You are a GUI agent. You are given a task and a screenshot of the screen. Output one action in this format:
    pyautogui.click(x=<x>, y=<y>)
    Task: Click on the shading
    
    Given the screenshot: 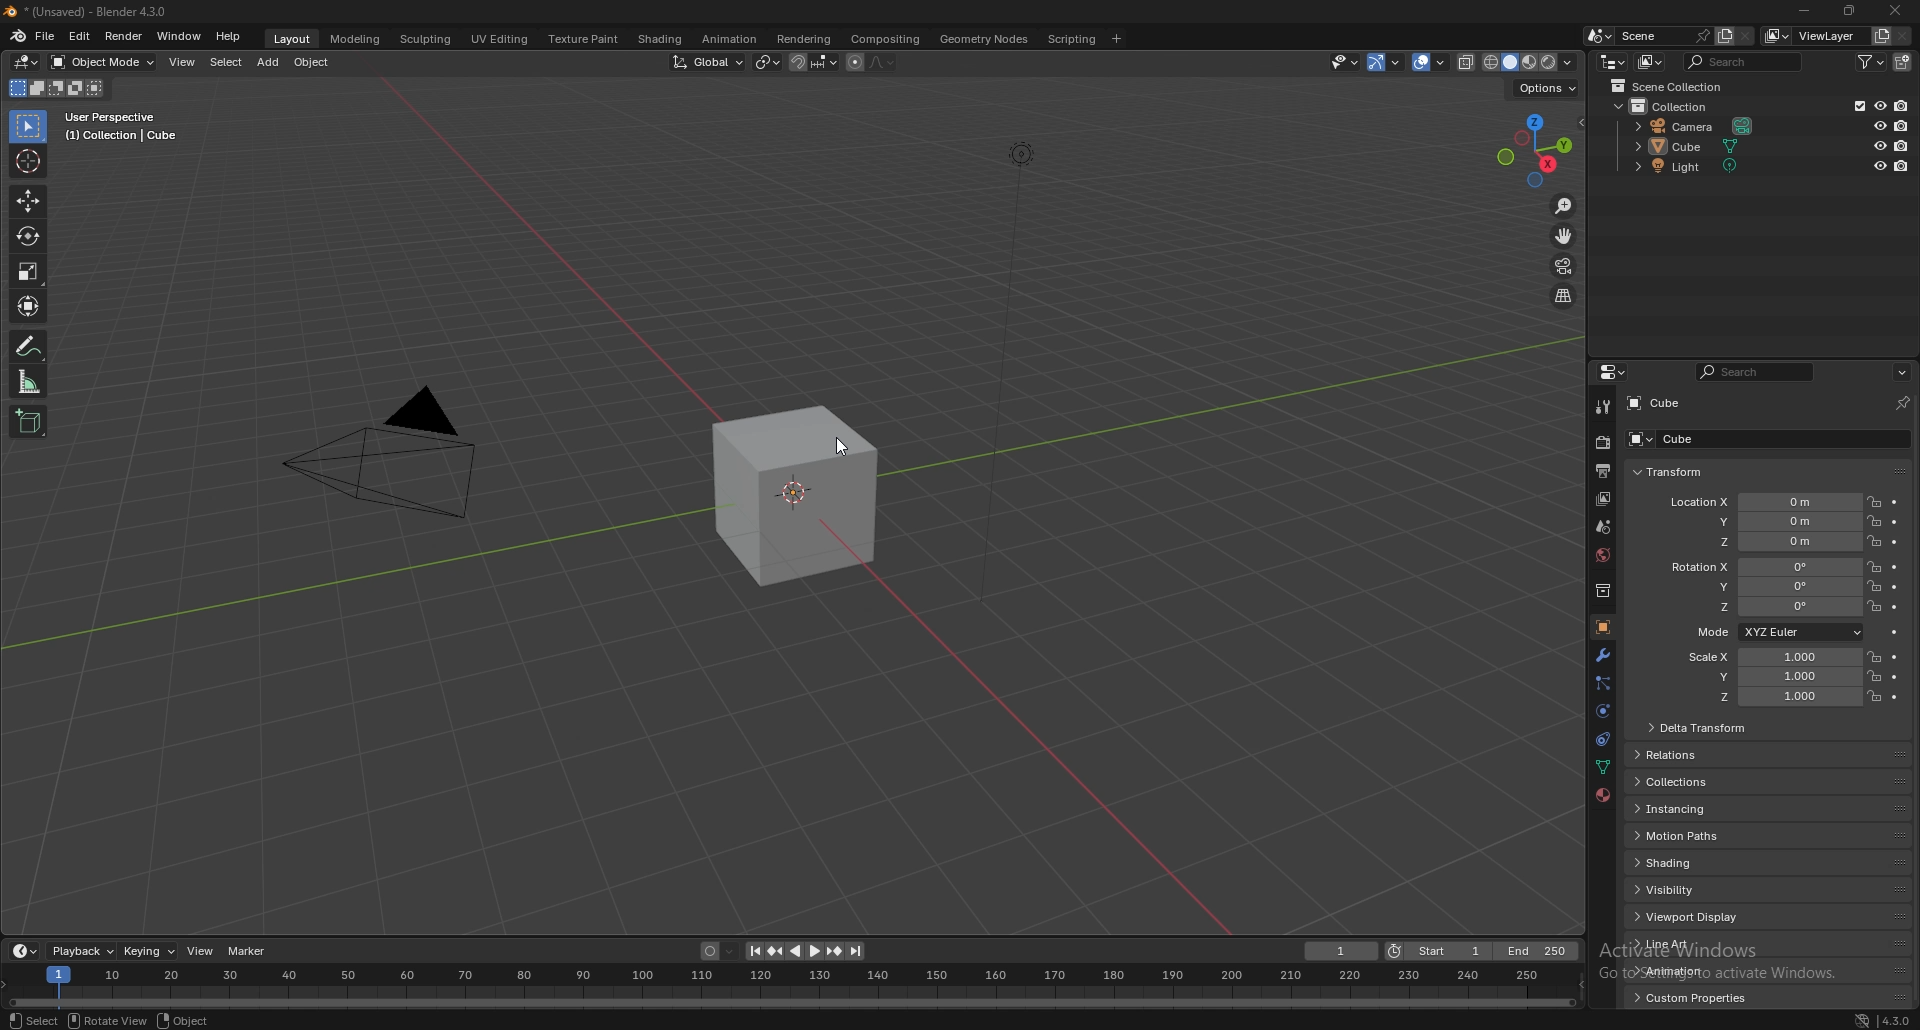 What is the action you would take?
    pyautogui.click(x=661, y=38)
    